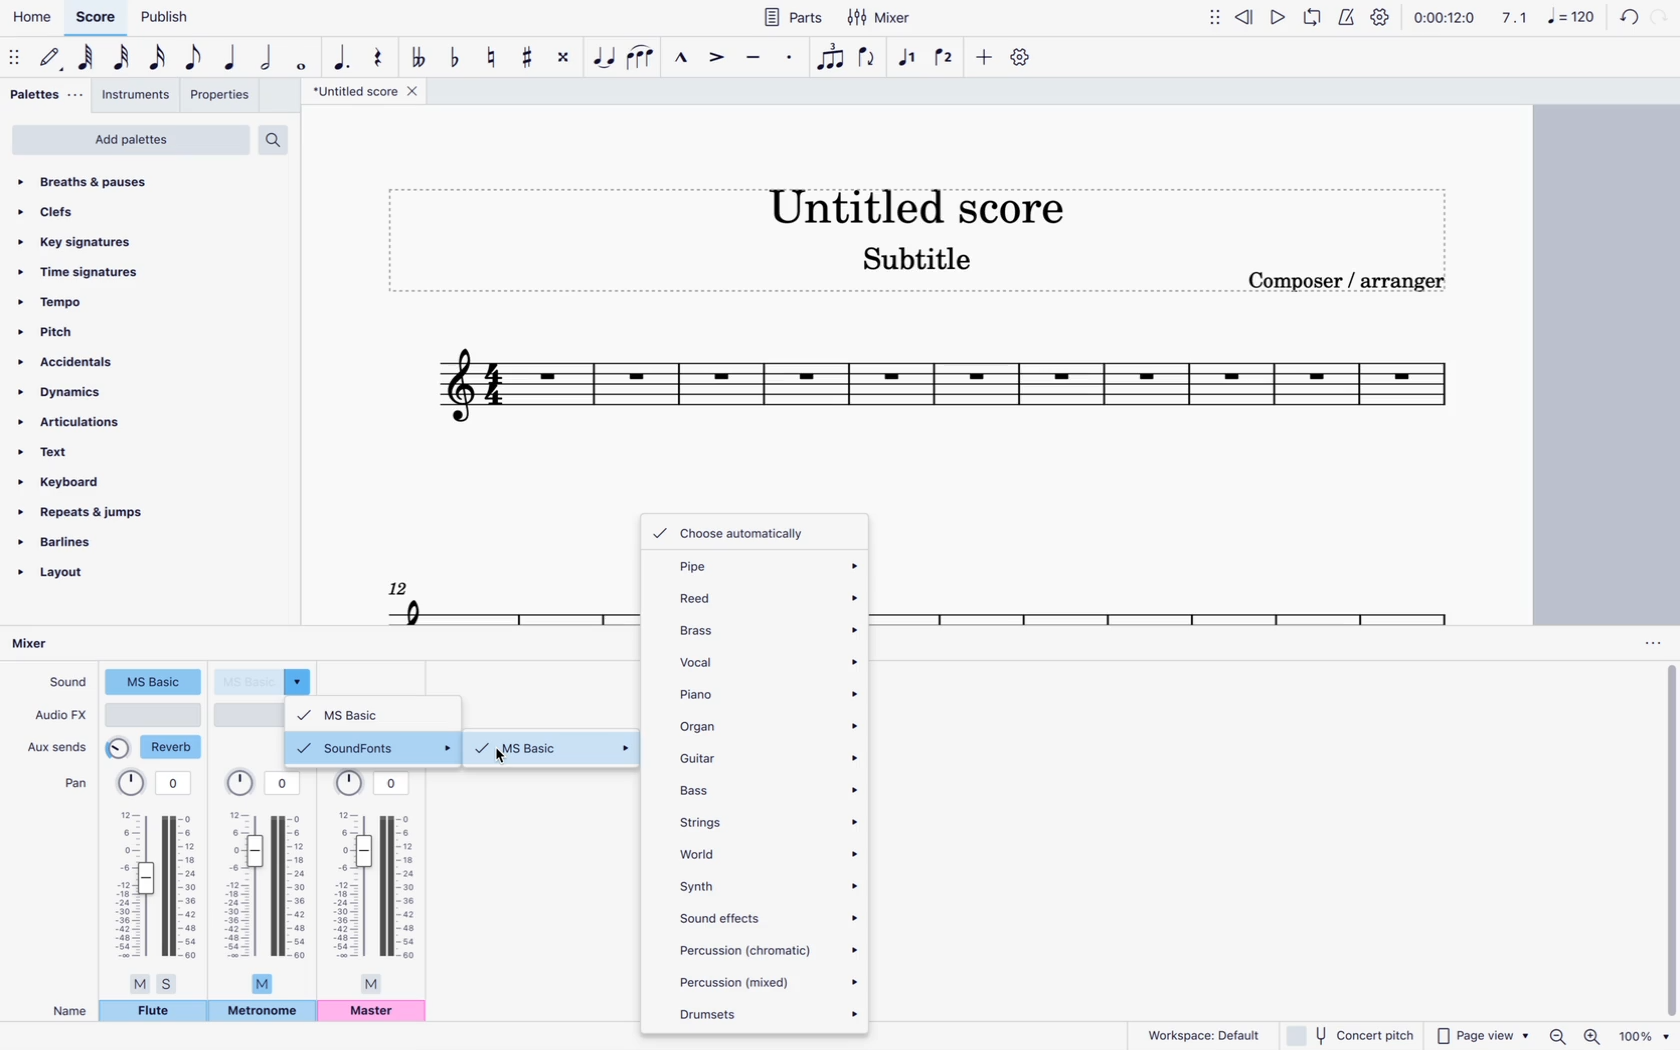 The image size is (1680, 1050). What do you see at coordinates (262, 1012) in the screenshot?
I see `metronome` at bounding box center [262, 1012].